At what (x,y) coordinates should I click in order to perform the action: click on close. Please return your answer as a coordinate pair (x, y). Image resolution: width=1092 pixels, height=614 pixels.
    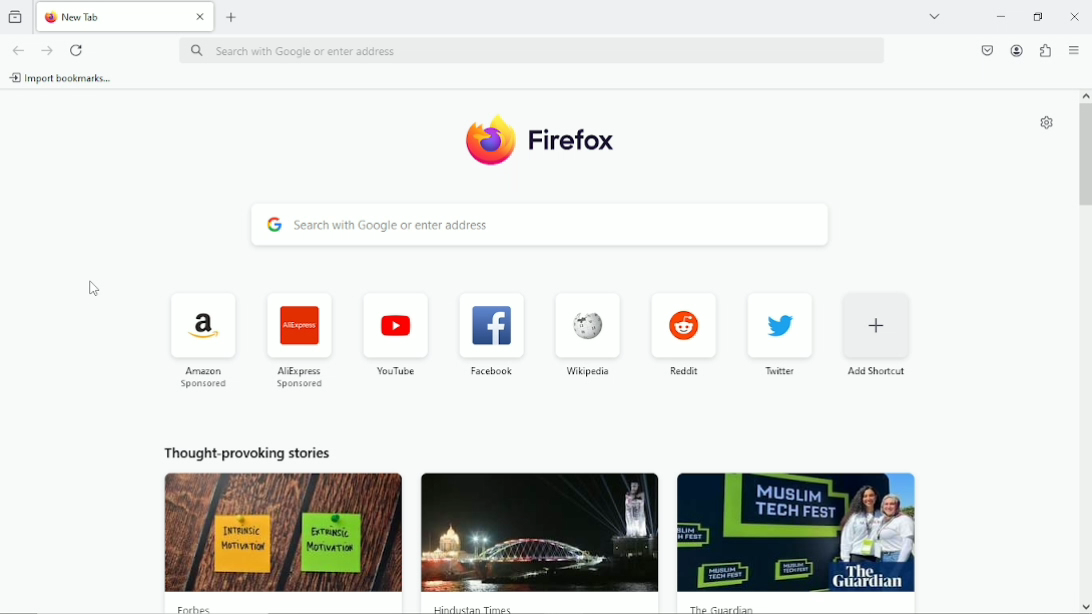
    Looking at the image, I should click on (1072, 16).